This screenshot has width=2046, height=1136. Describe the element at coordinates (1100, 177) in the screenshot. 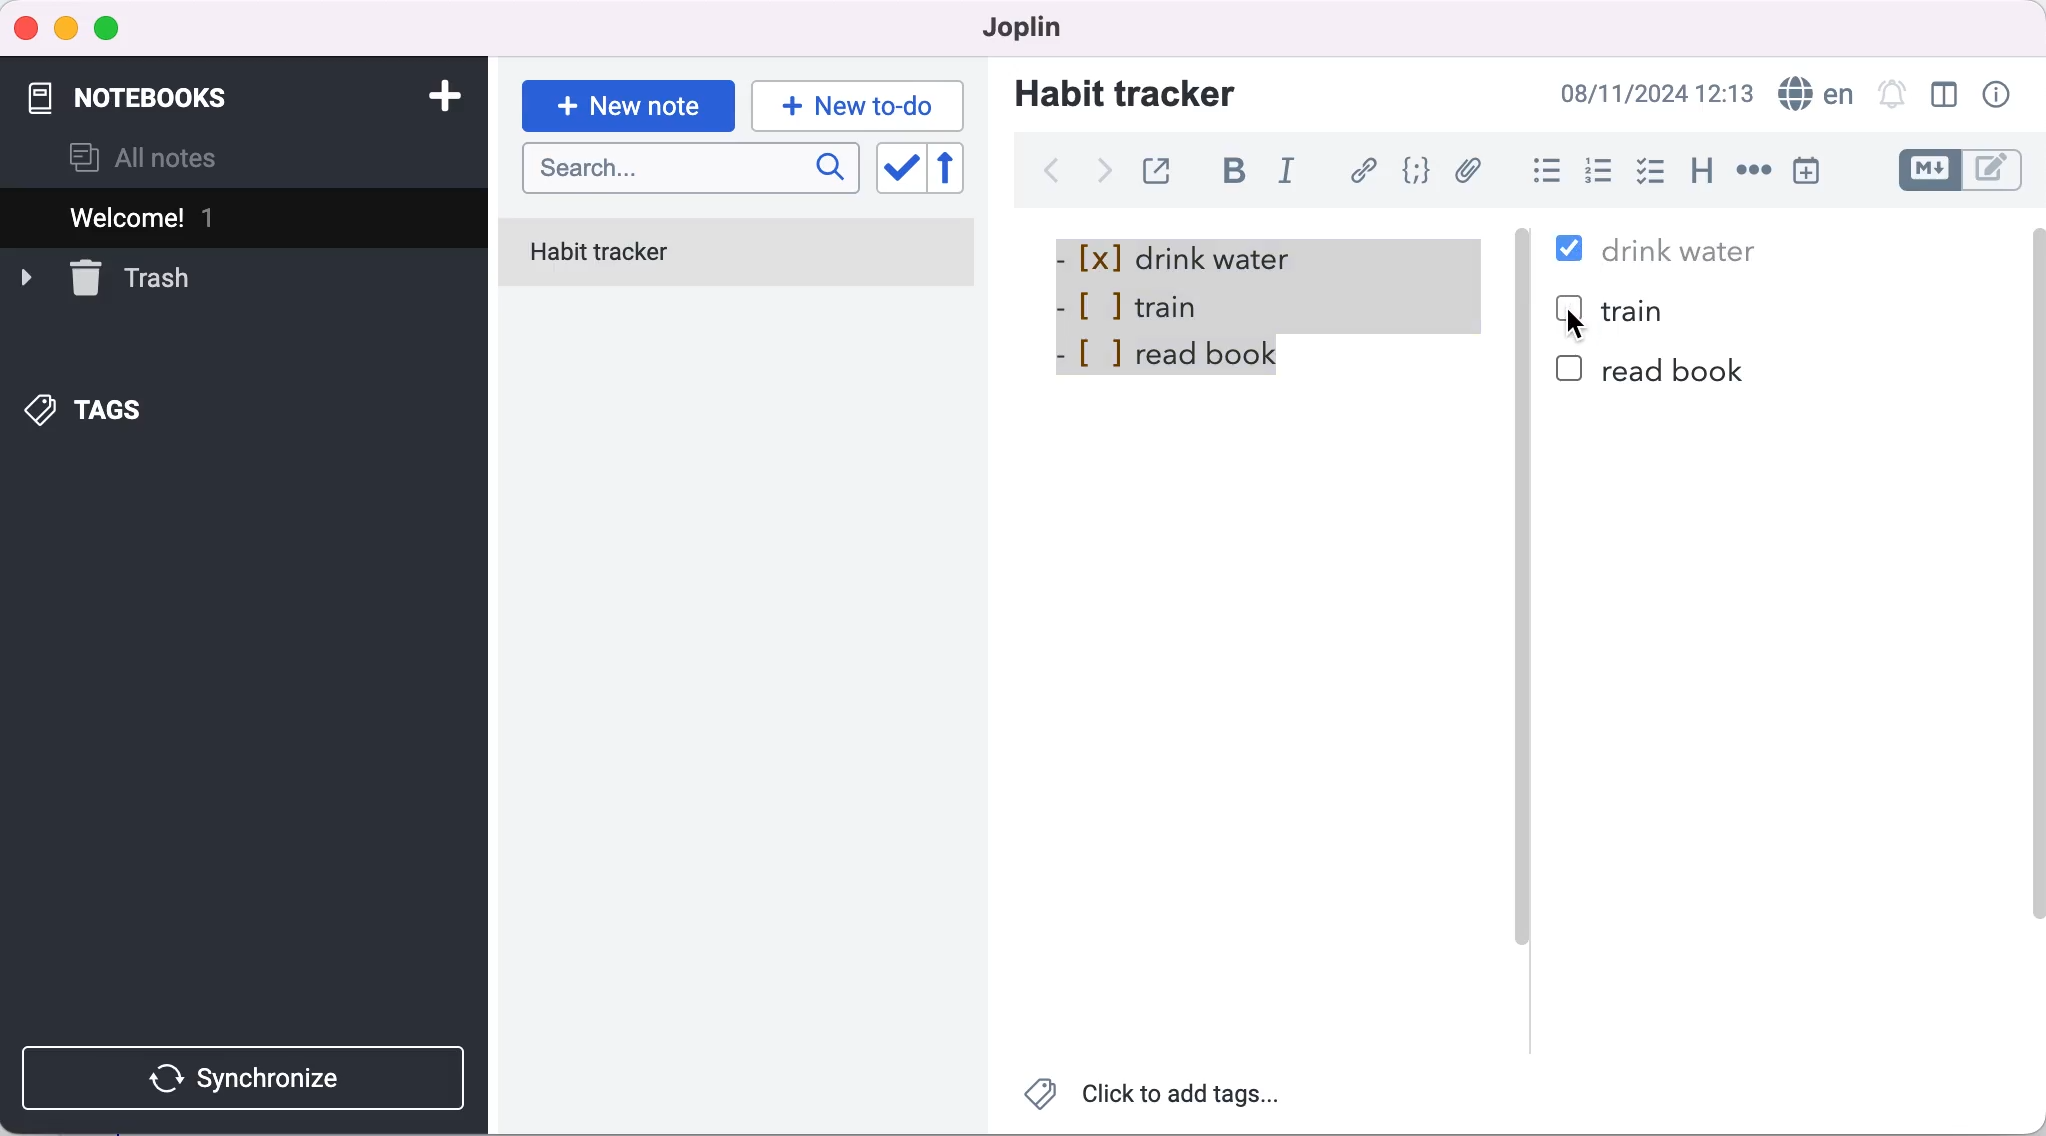

I see `forward` at that location.